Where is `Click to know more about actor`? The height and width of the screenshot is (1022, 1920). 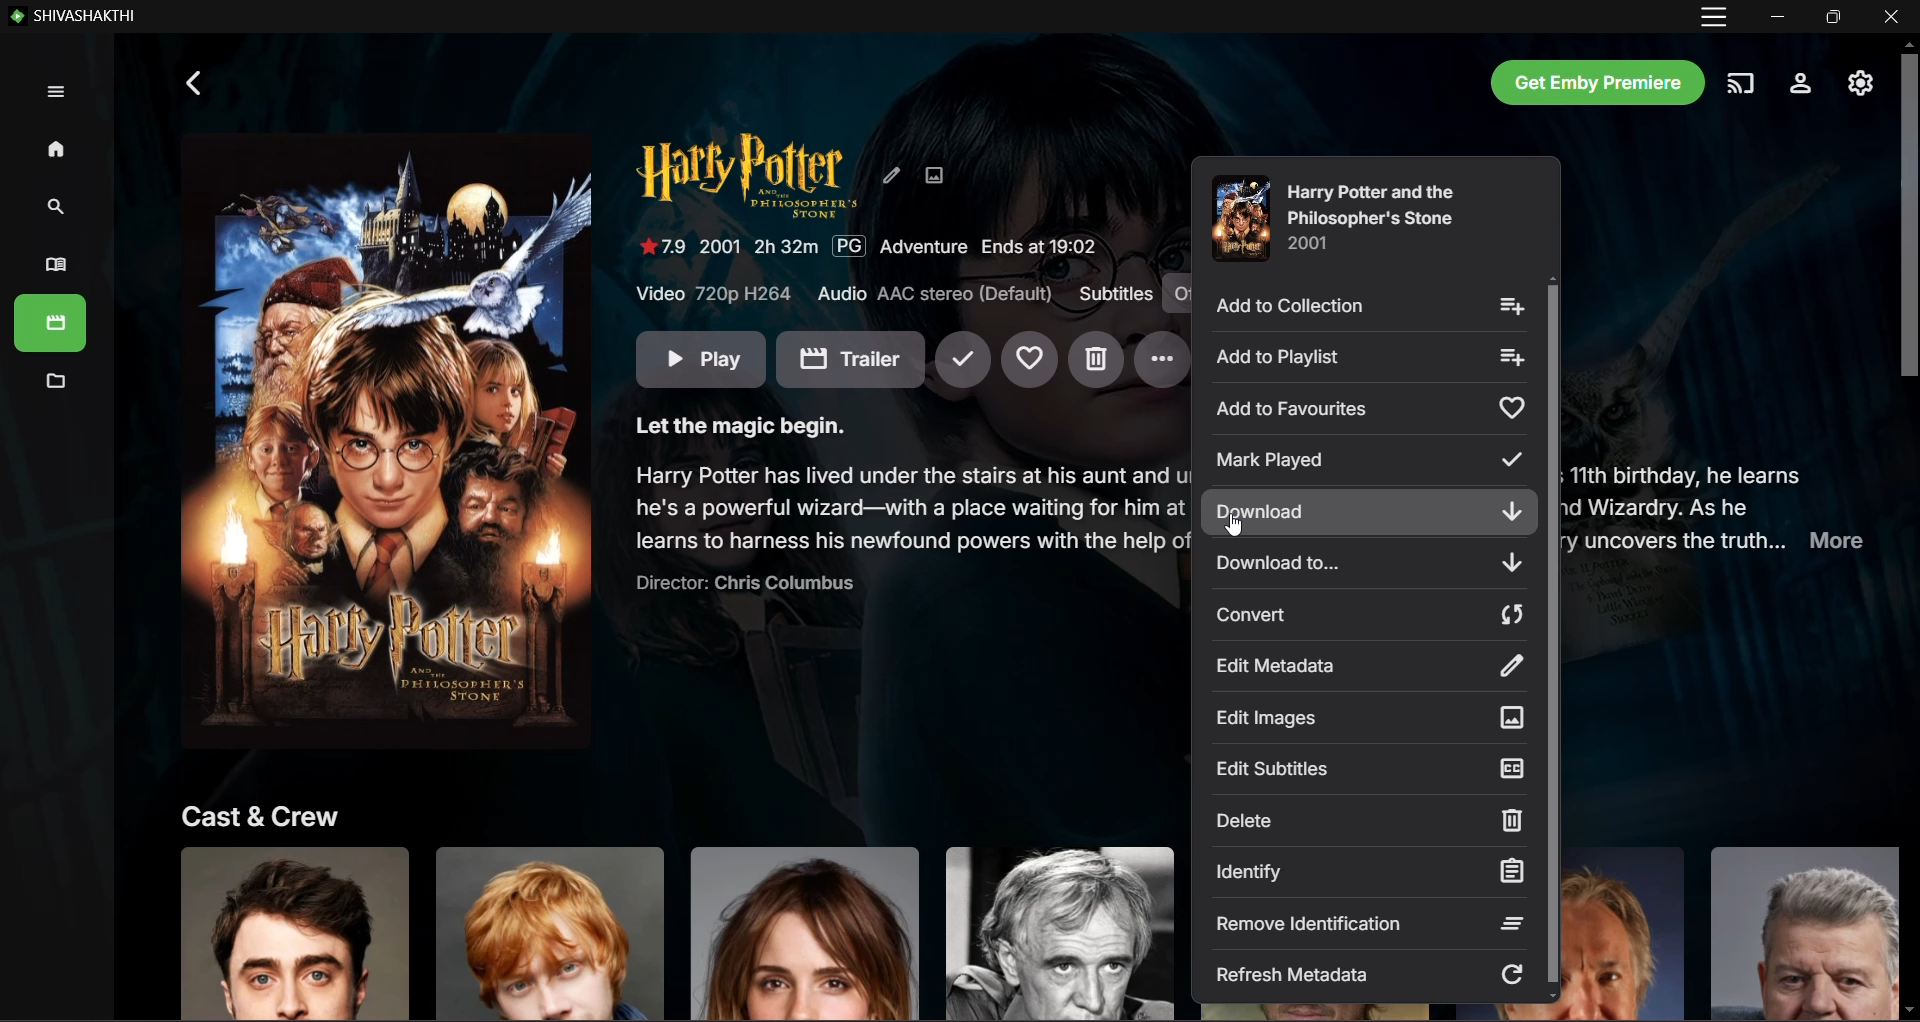
Click to know more about actor is located at coordinates (1628, 932).